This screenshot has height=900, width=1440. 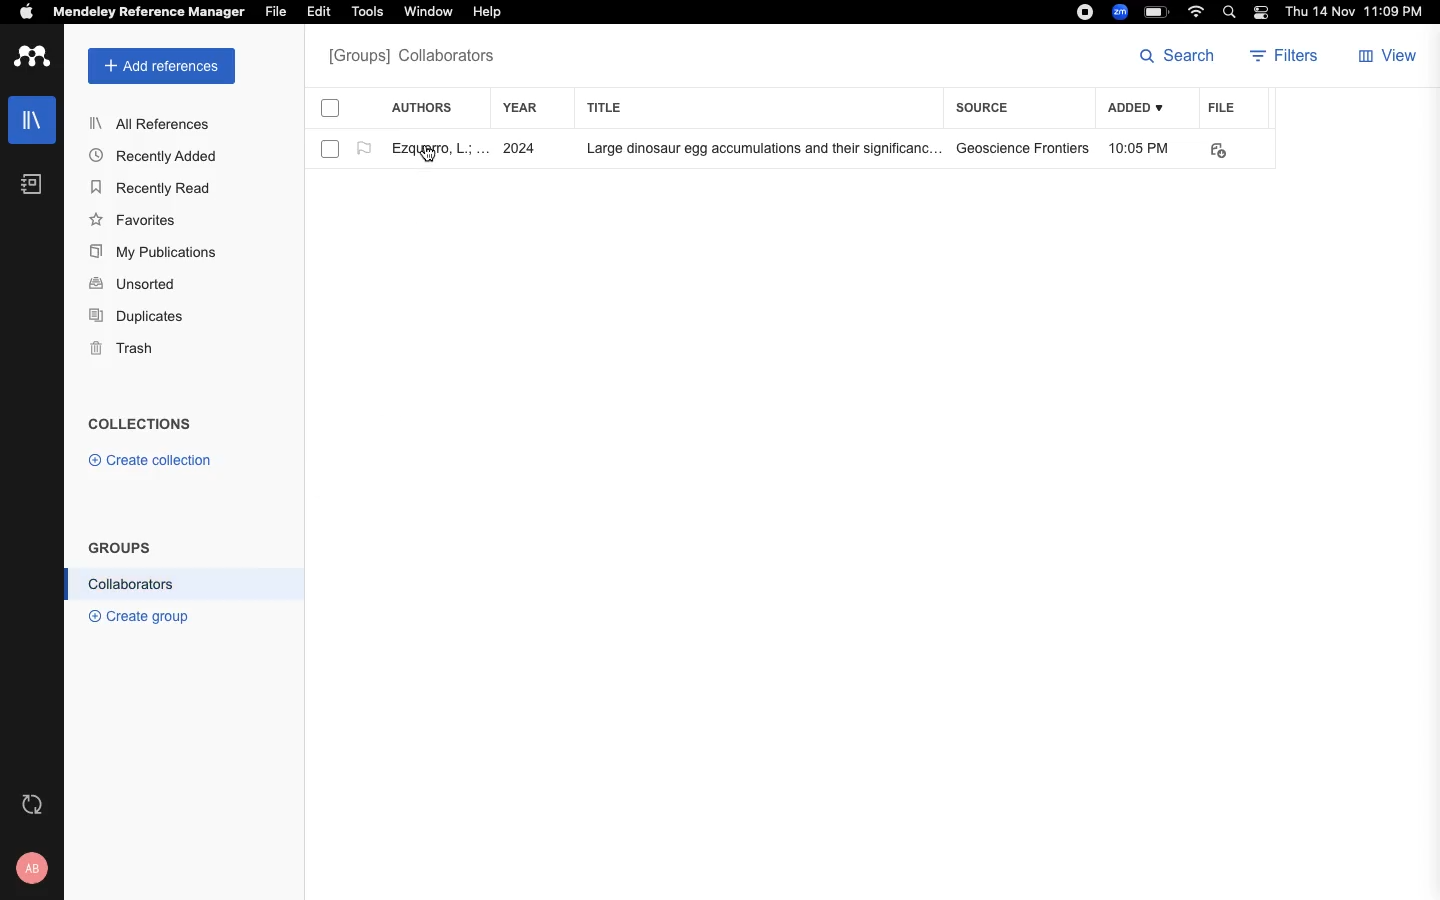 What do you see at coordinates (135, 285) in the screenshot?
I see `Unsorted` at bounding box center [135, 285].